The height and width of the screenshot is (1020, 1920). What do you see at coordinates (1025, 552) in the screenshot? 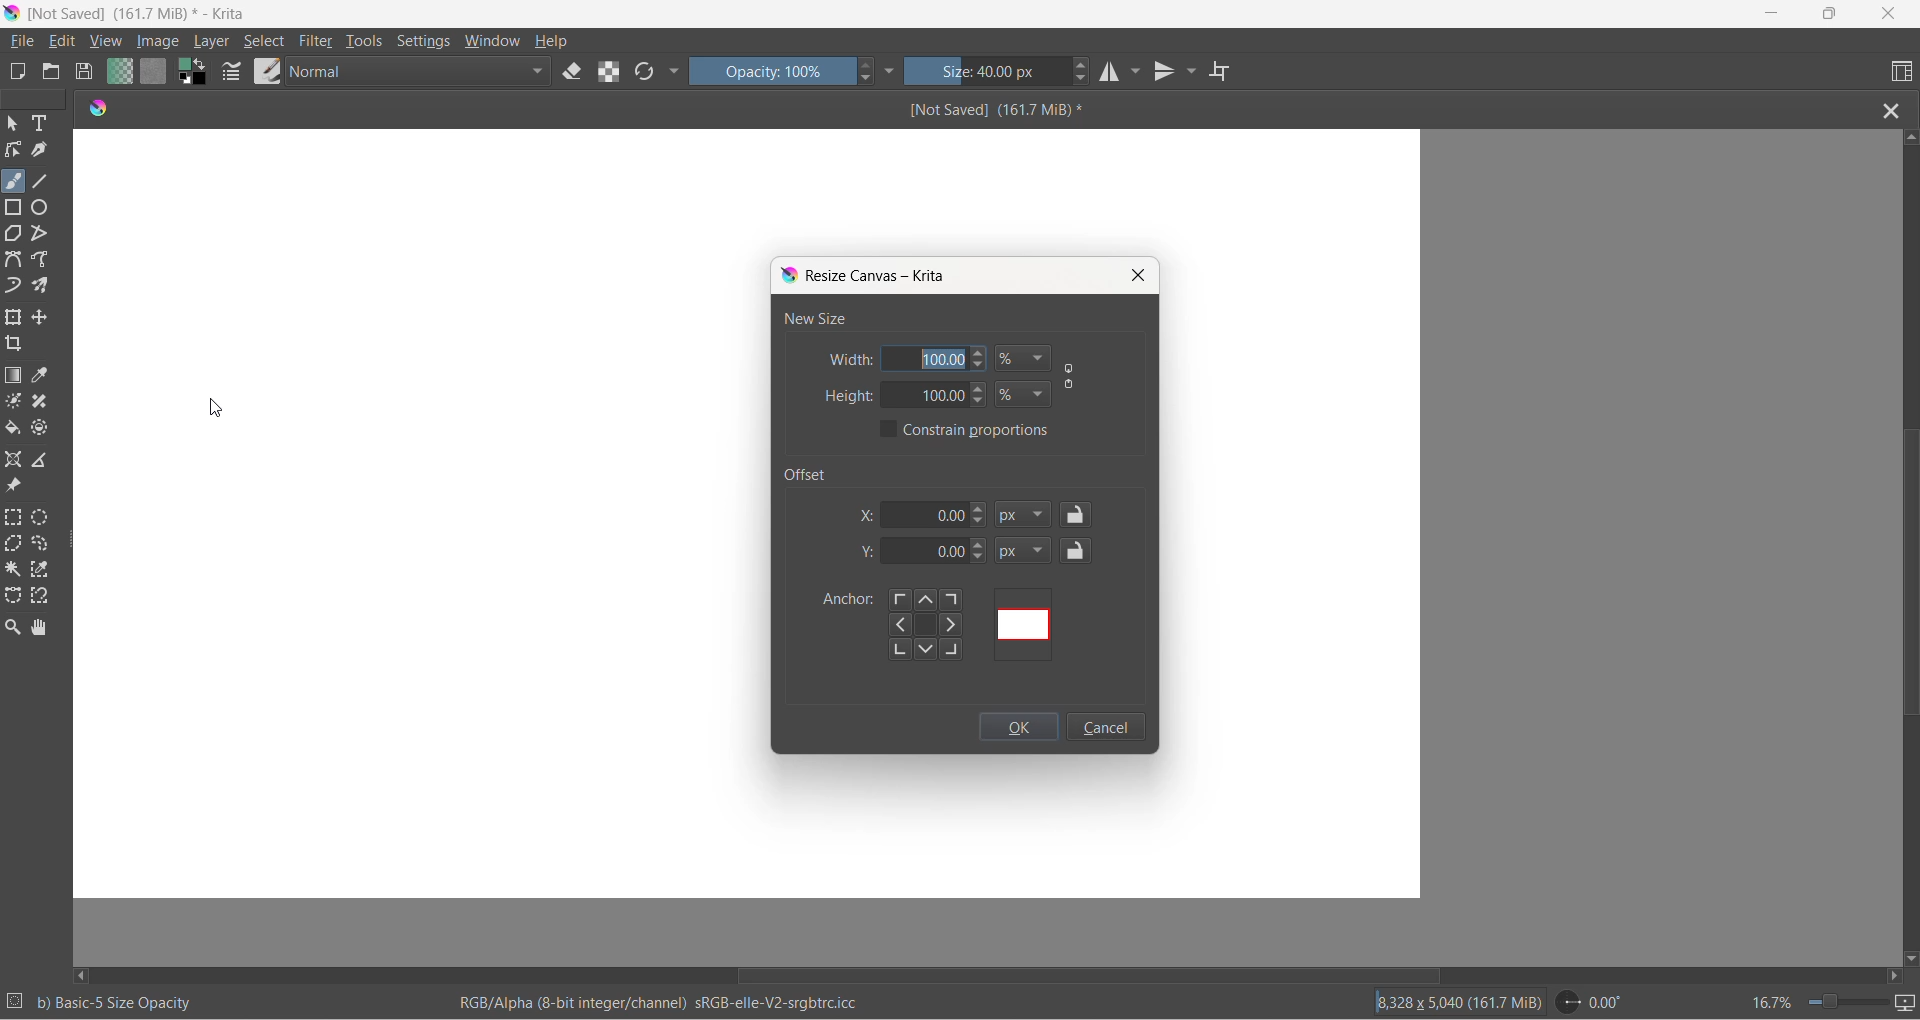
I see `y-axis value type` at bounding box center [1025, 552].